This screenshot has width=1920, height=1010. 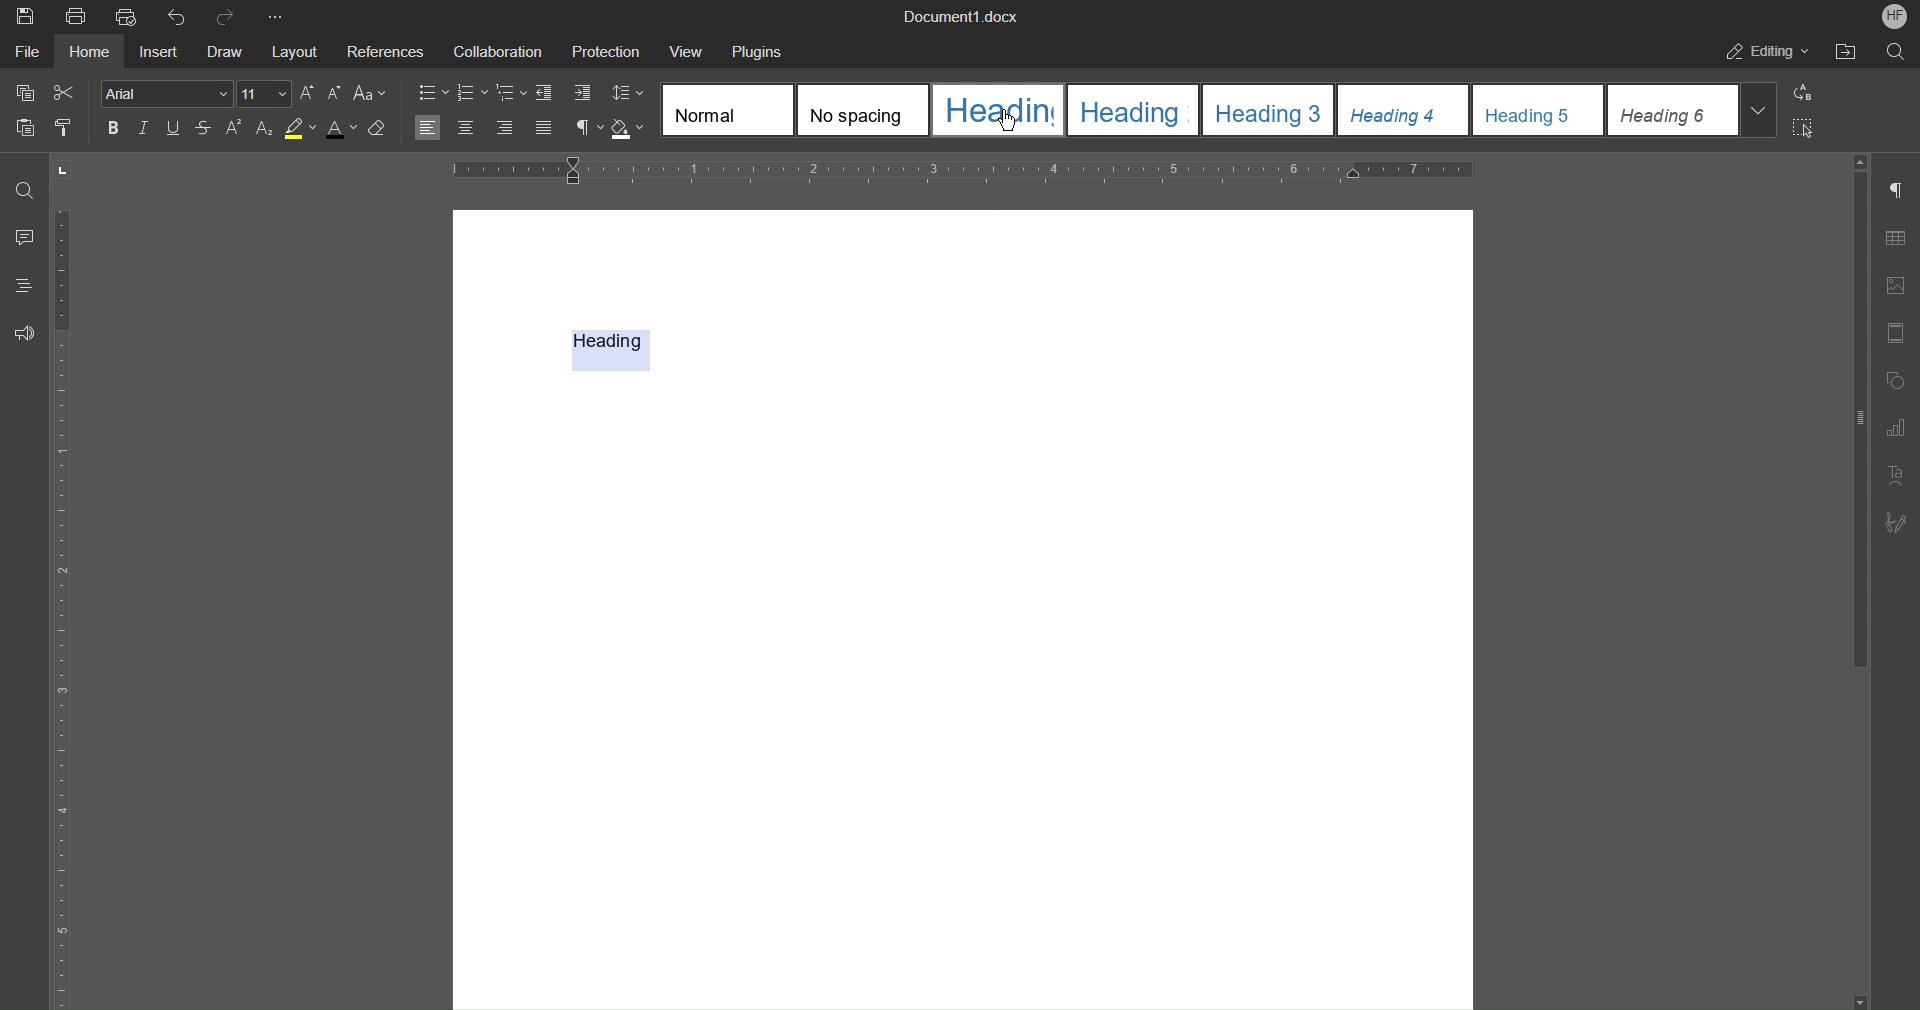 What do you see at coordinates (498, 50) in the screenshot?
I see `Collaboration` at bounding box center [498, 50].